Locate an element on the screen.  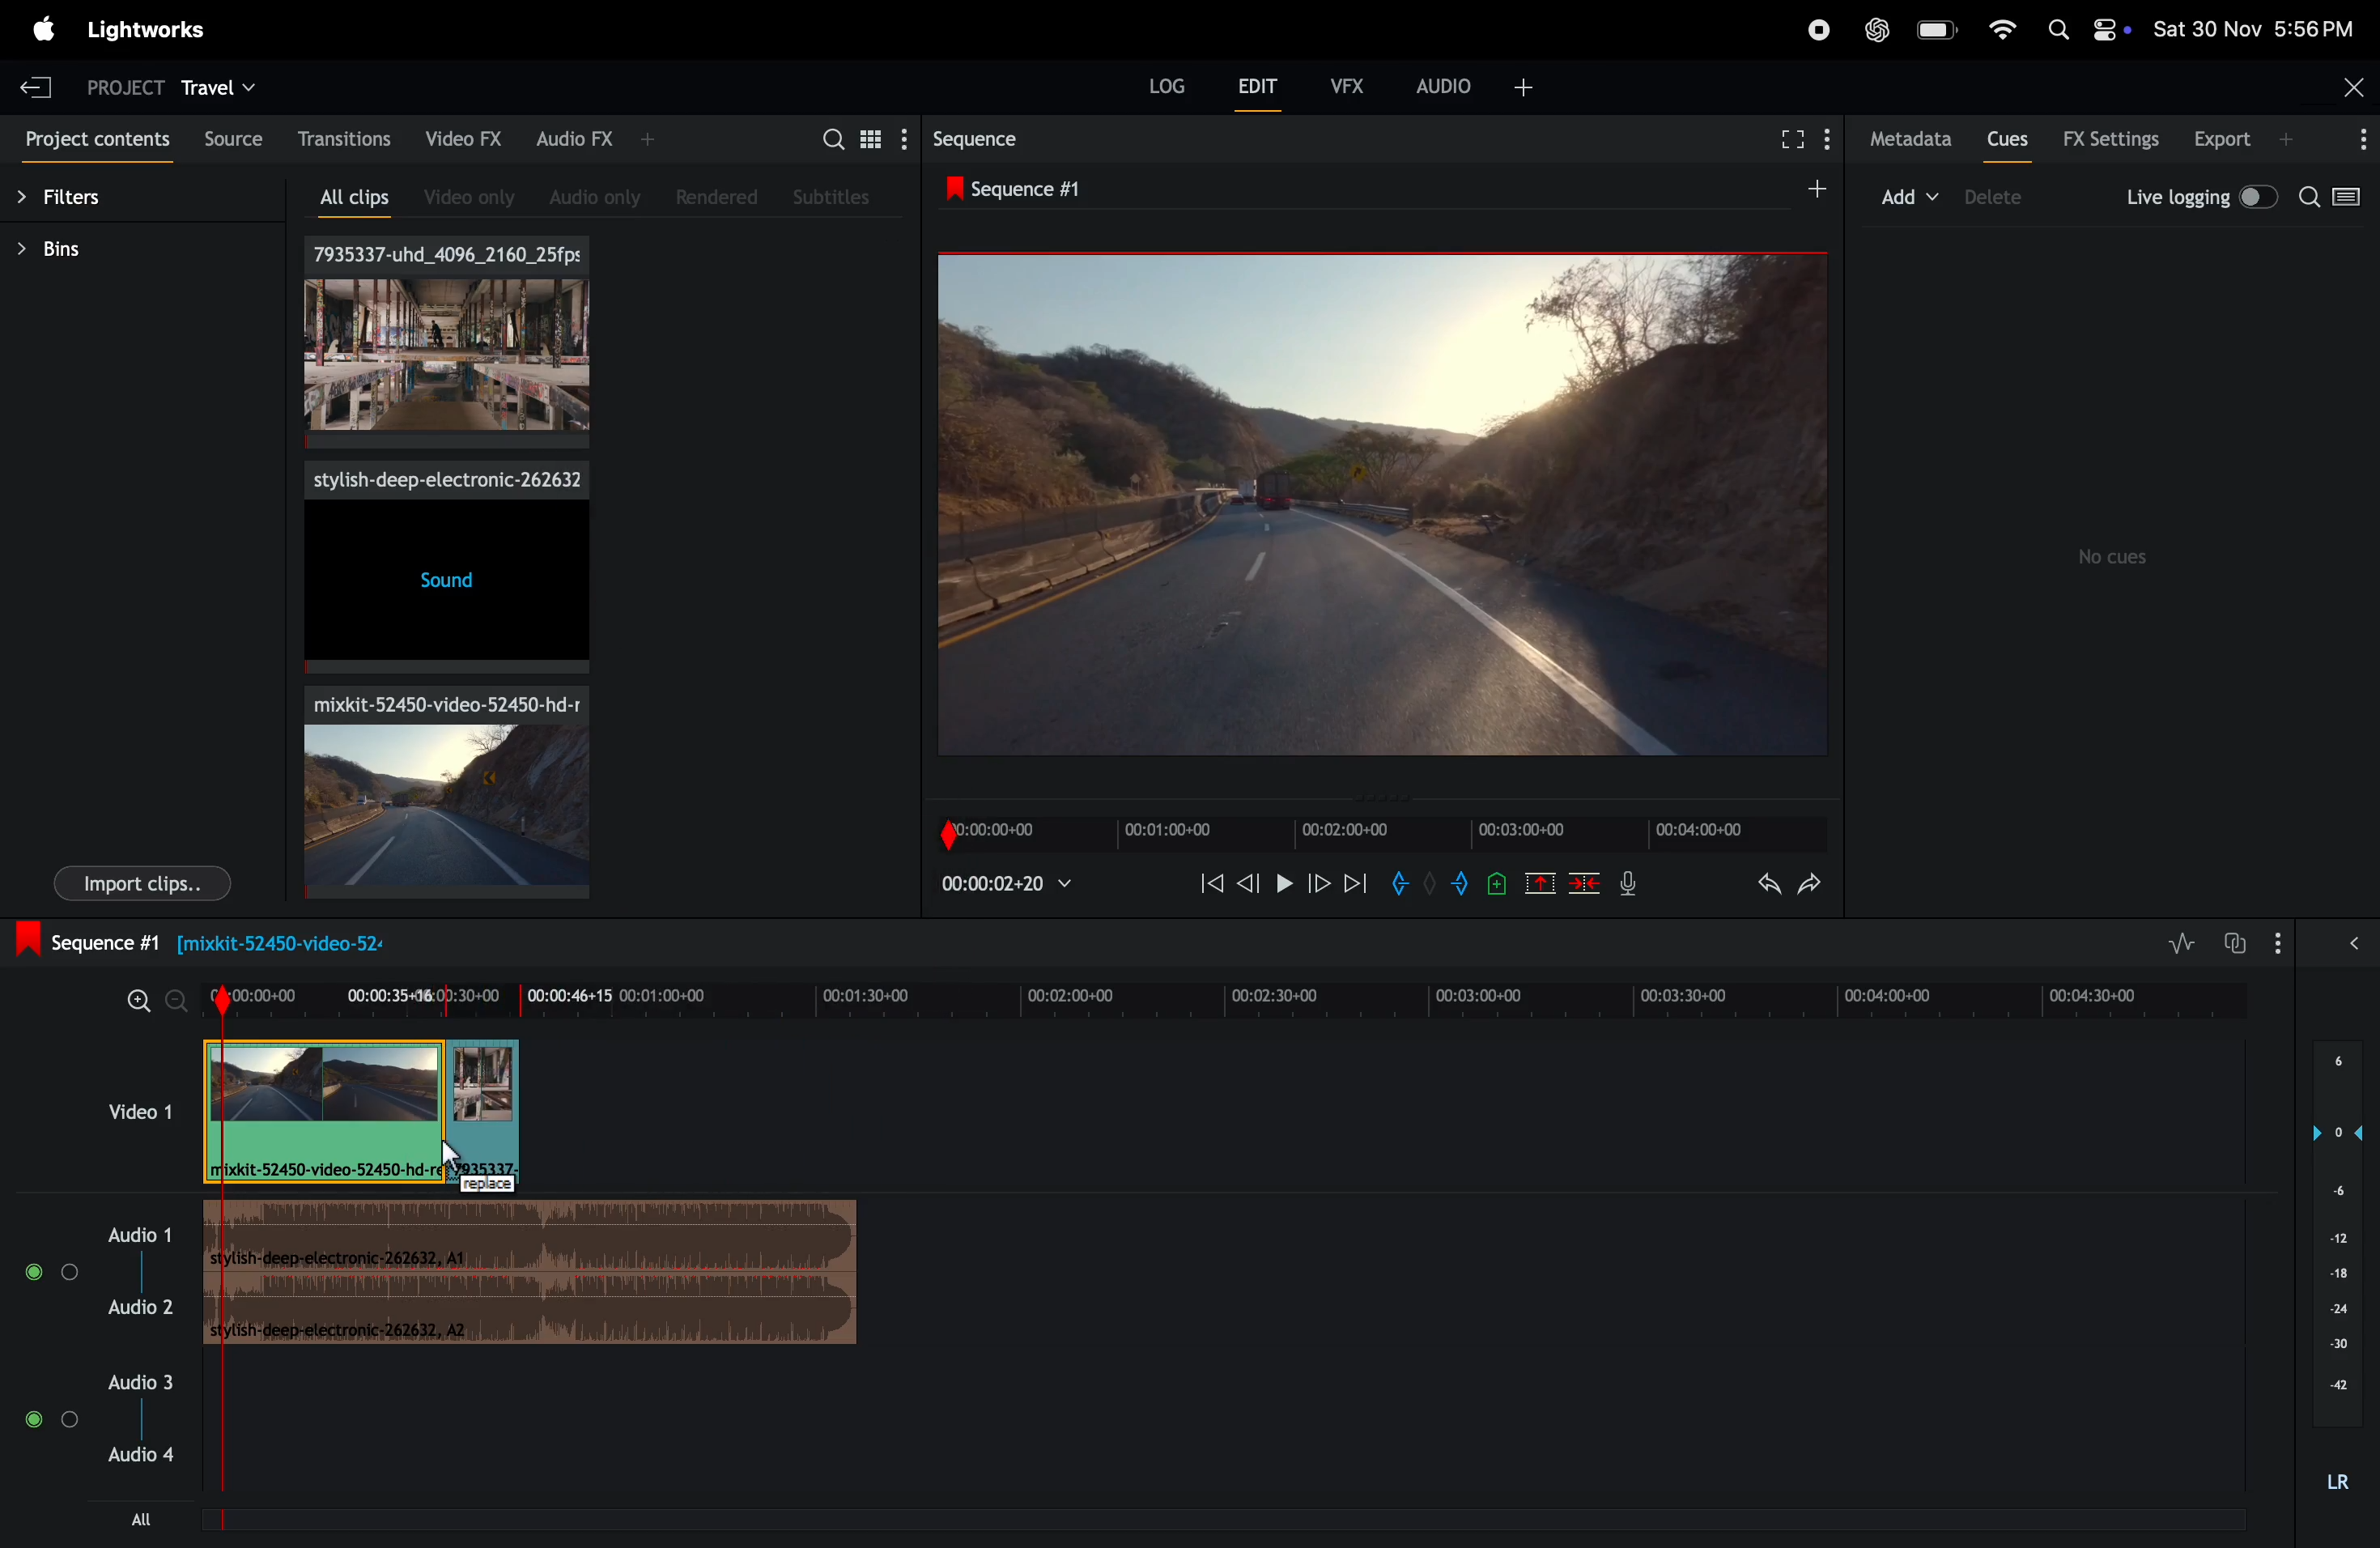
added clip is located at coordinates (484, 1113).